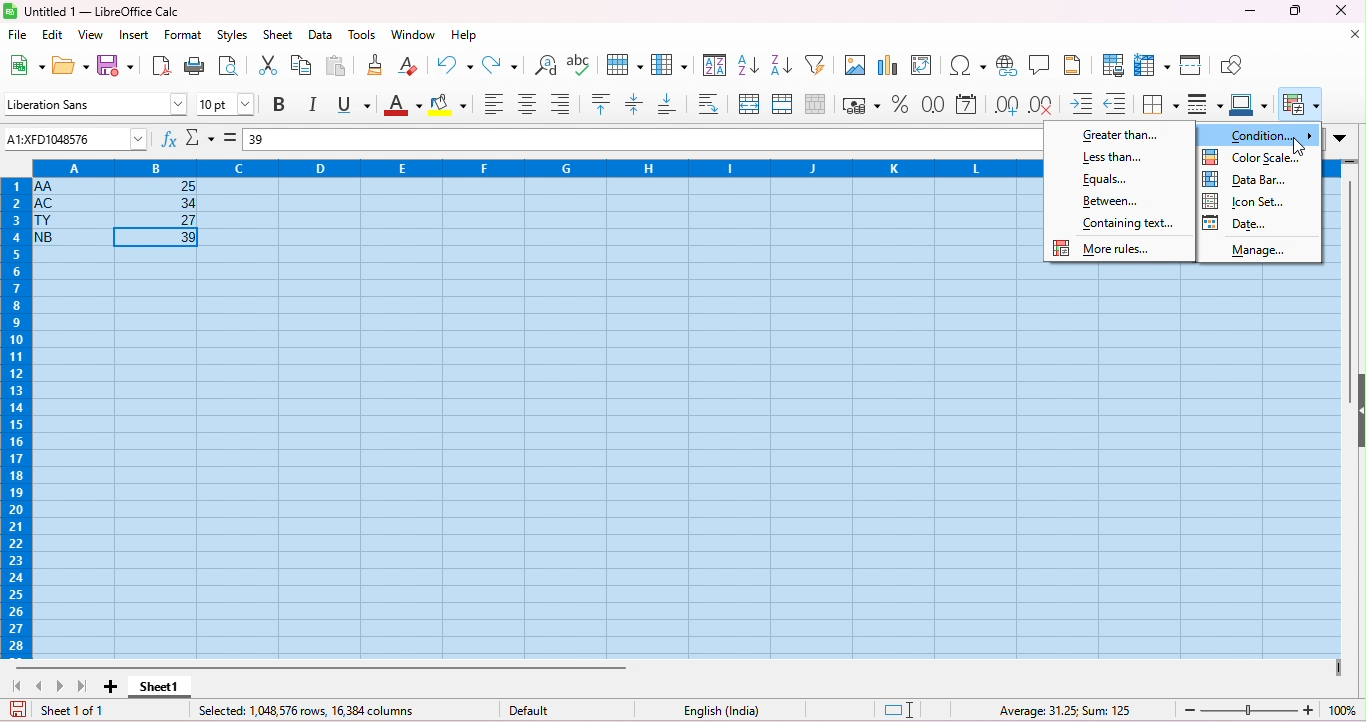 This screenshot has height=722, width=1366. What do you see at coordinates (750, 105) in the screenshot?
I see `merge and center` at bounding box center [750, 105].